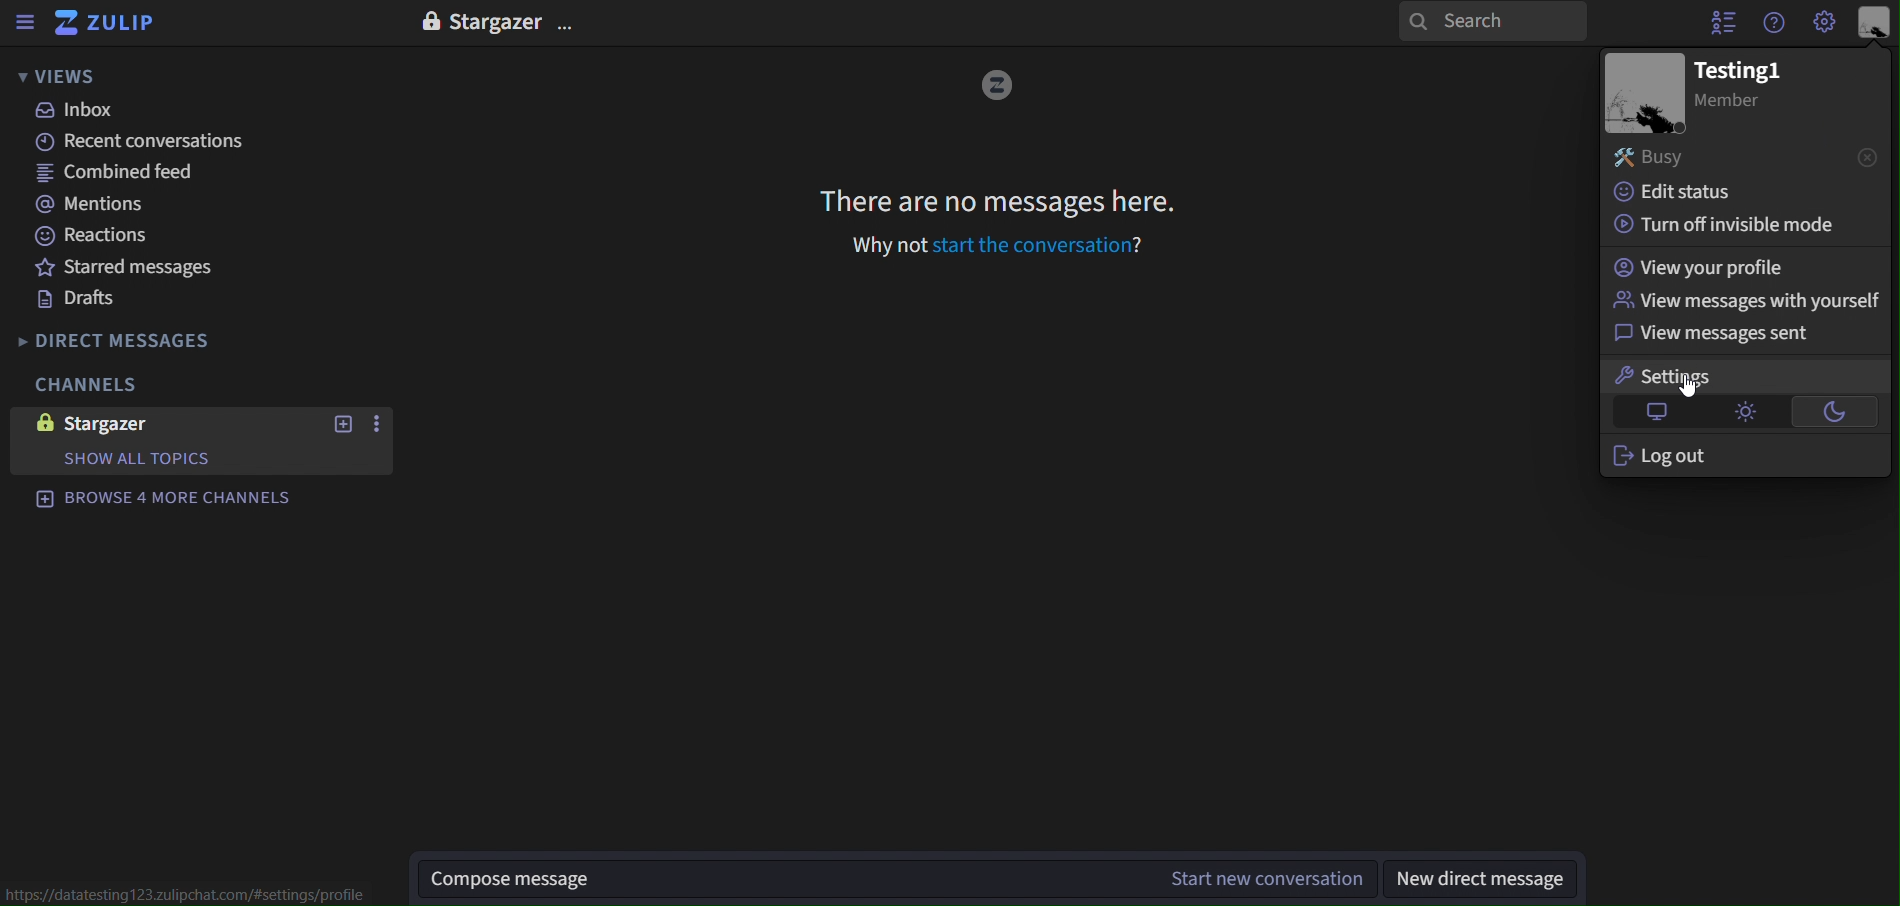  What do you see at coordinates (379, 425) in the screenshot?
I see `more options` at bounding box center [379, 425].